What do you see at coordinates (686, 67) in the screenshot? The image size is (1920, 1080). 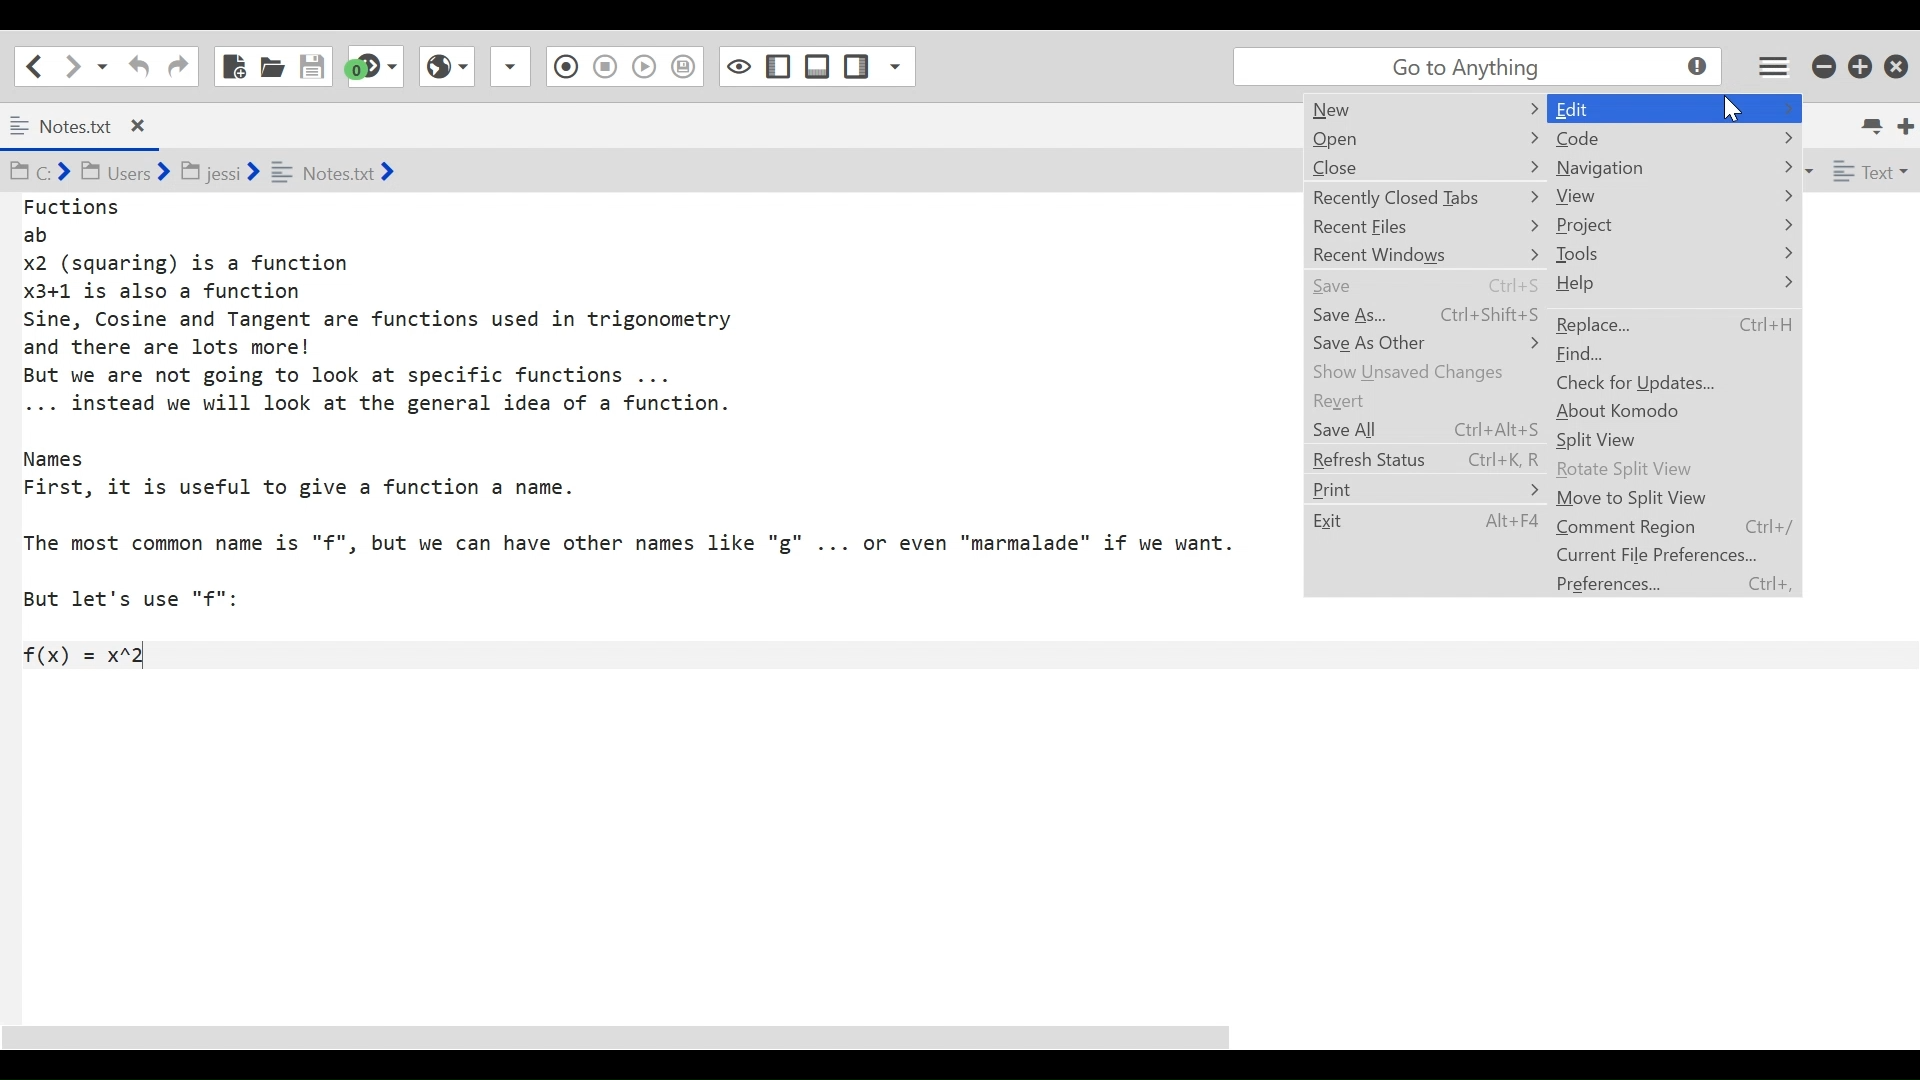 I see `Toggle Focus mode` at bounding box center [686, 67].